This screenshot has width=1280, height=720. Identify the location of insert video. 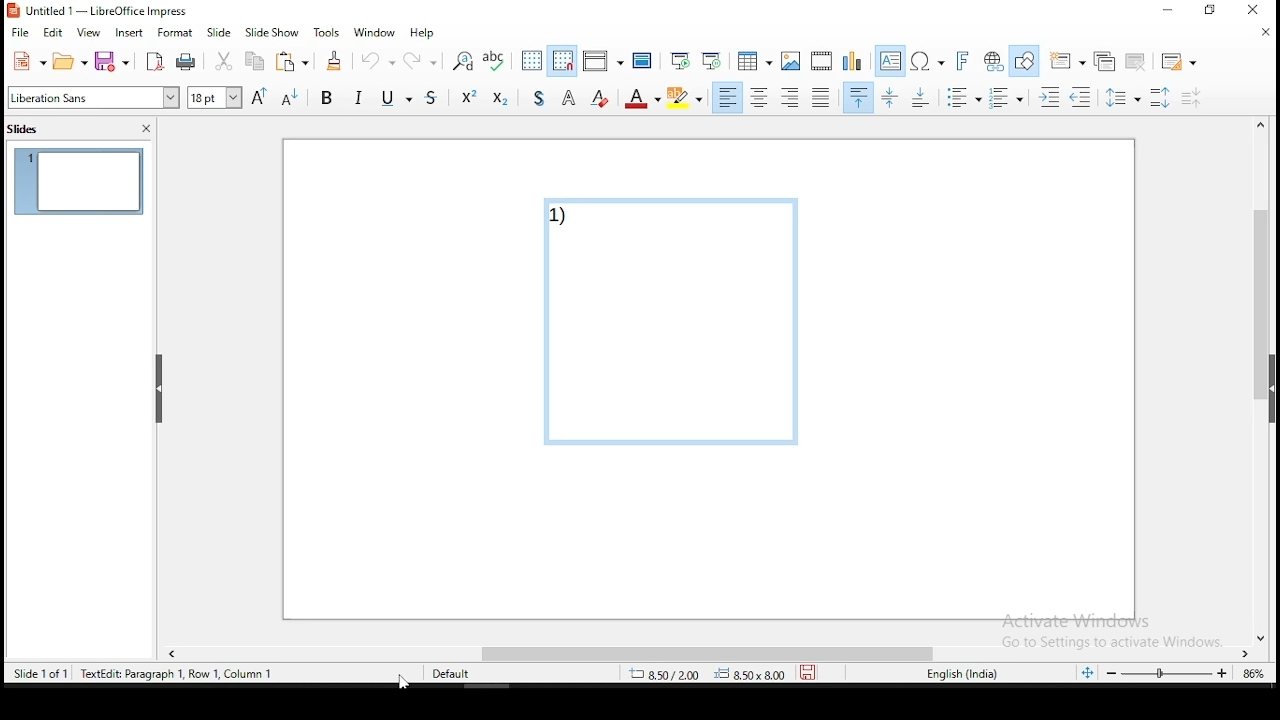
(820, 62).